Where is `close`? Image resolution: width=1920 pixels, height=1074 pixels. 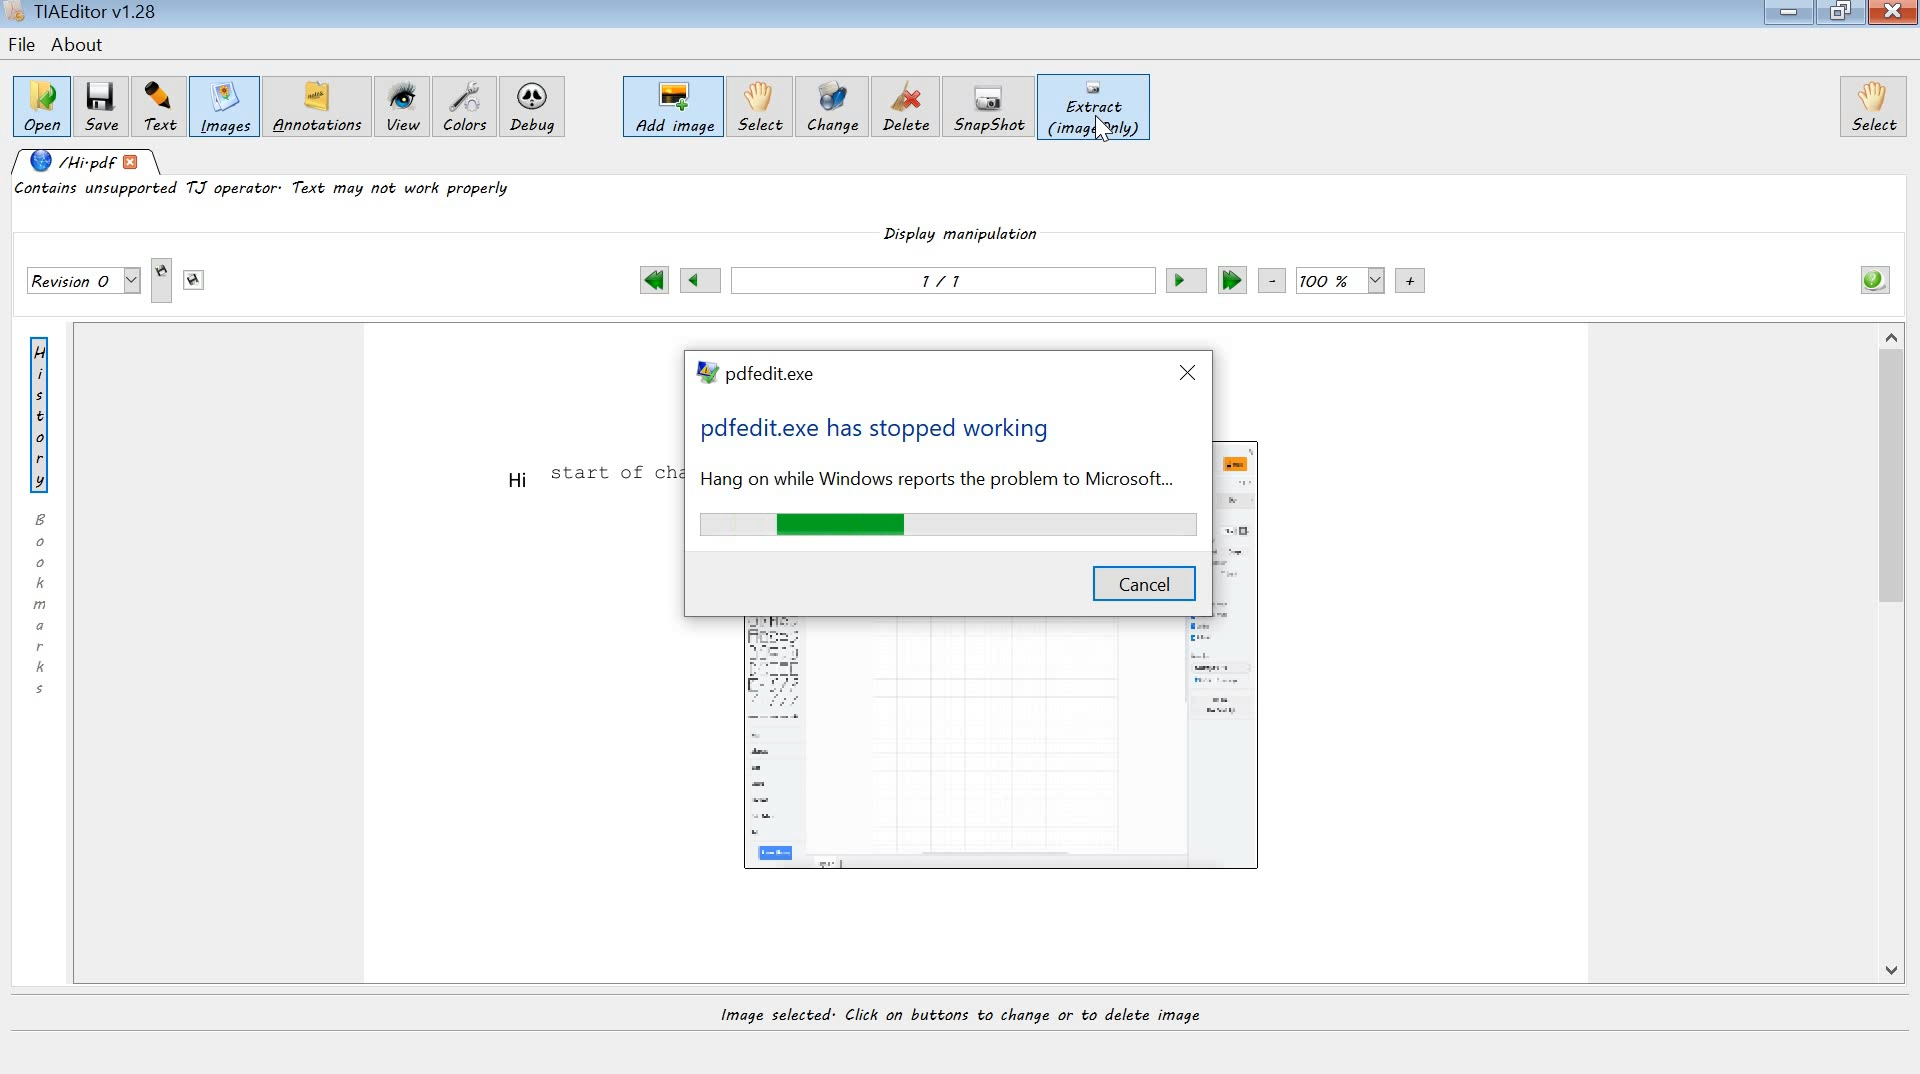
close is located at coordinates (1894, 13).